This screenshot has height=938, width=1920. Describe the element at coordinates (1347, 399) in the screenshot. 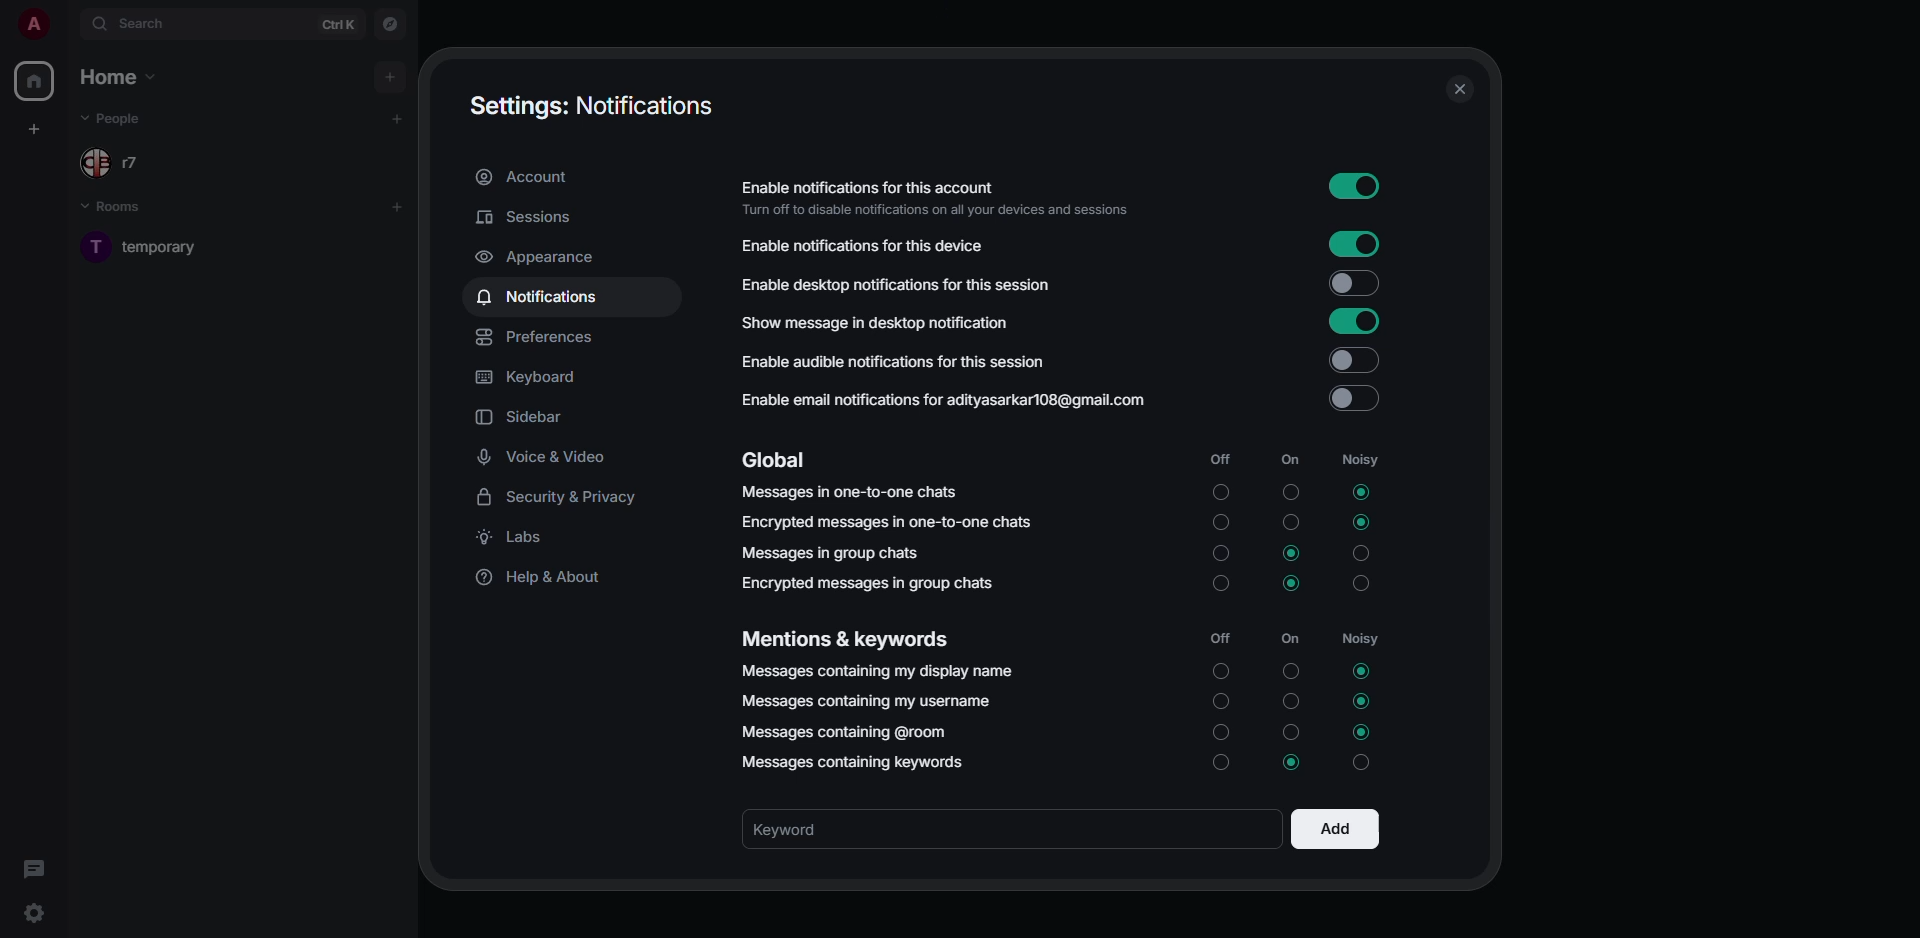

I see `click to enable/disable` at that location.